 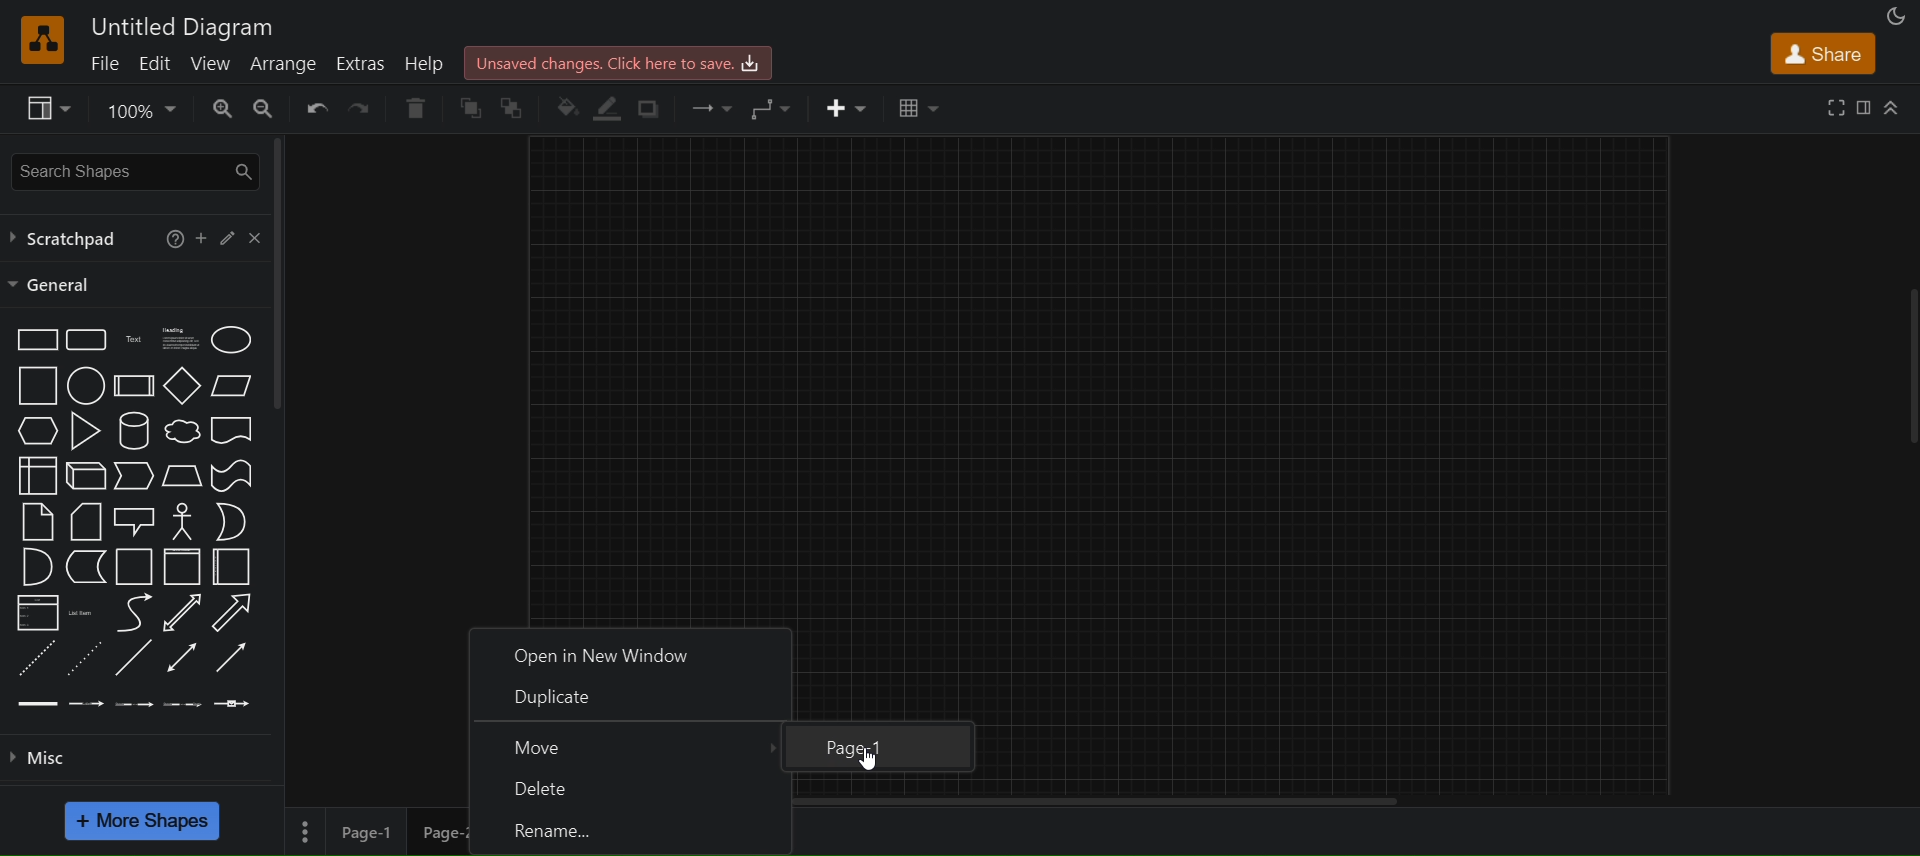 I want to click on page-1, so click(x=882, y=744).